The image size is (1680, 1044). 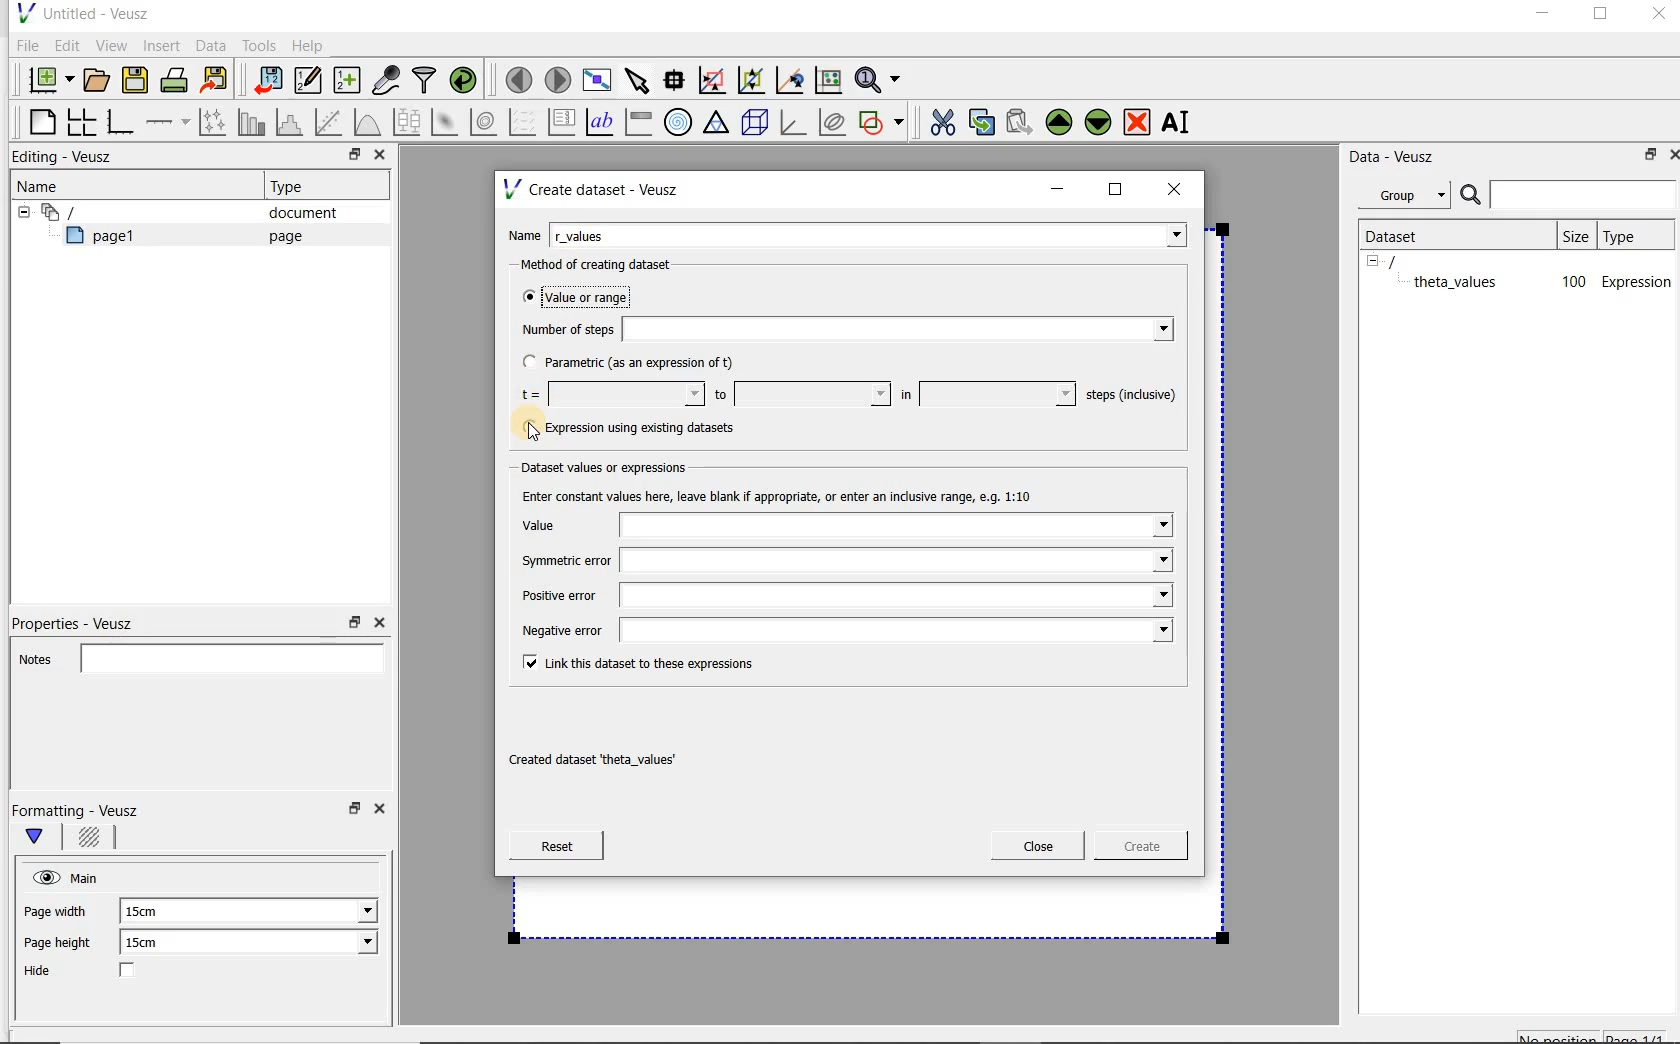 I want to click on minimize, so click(x=1541, y=16).